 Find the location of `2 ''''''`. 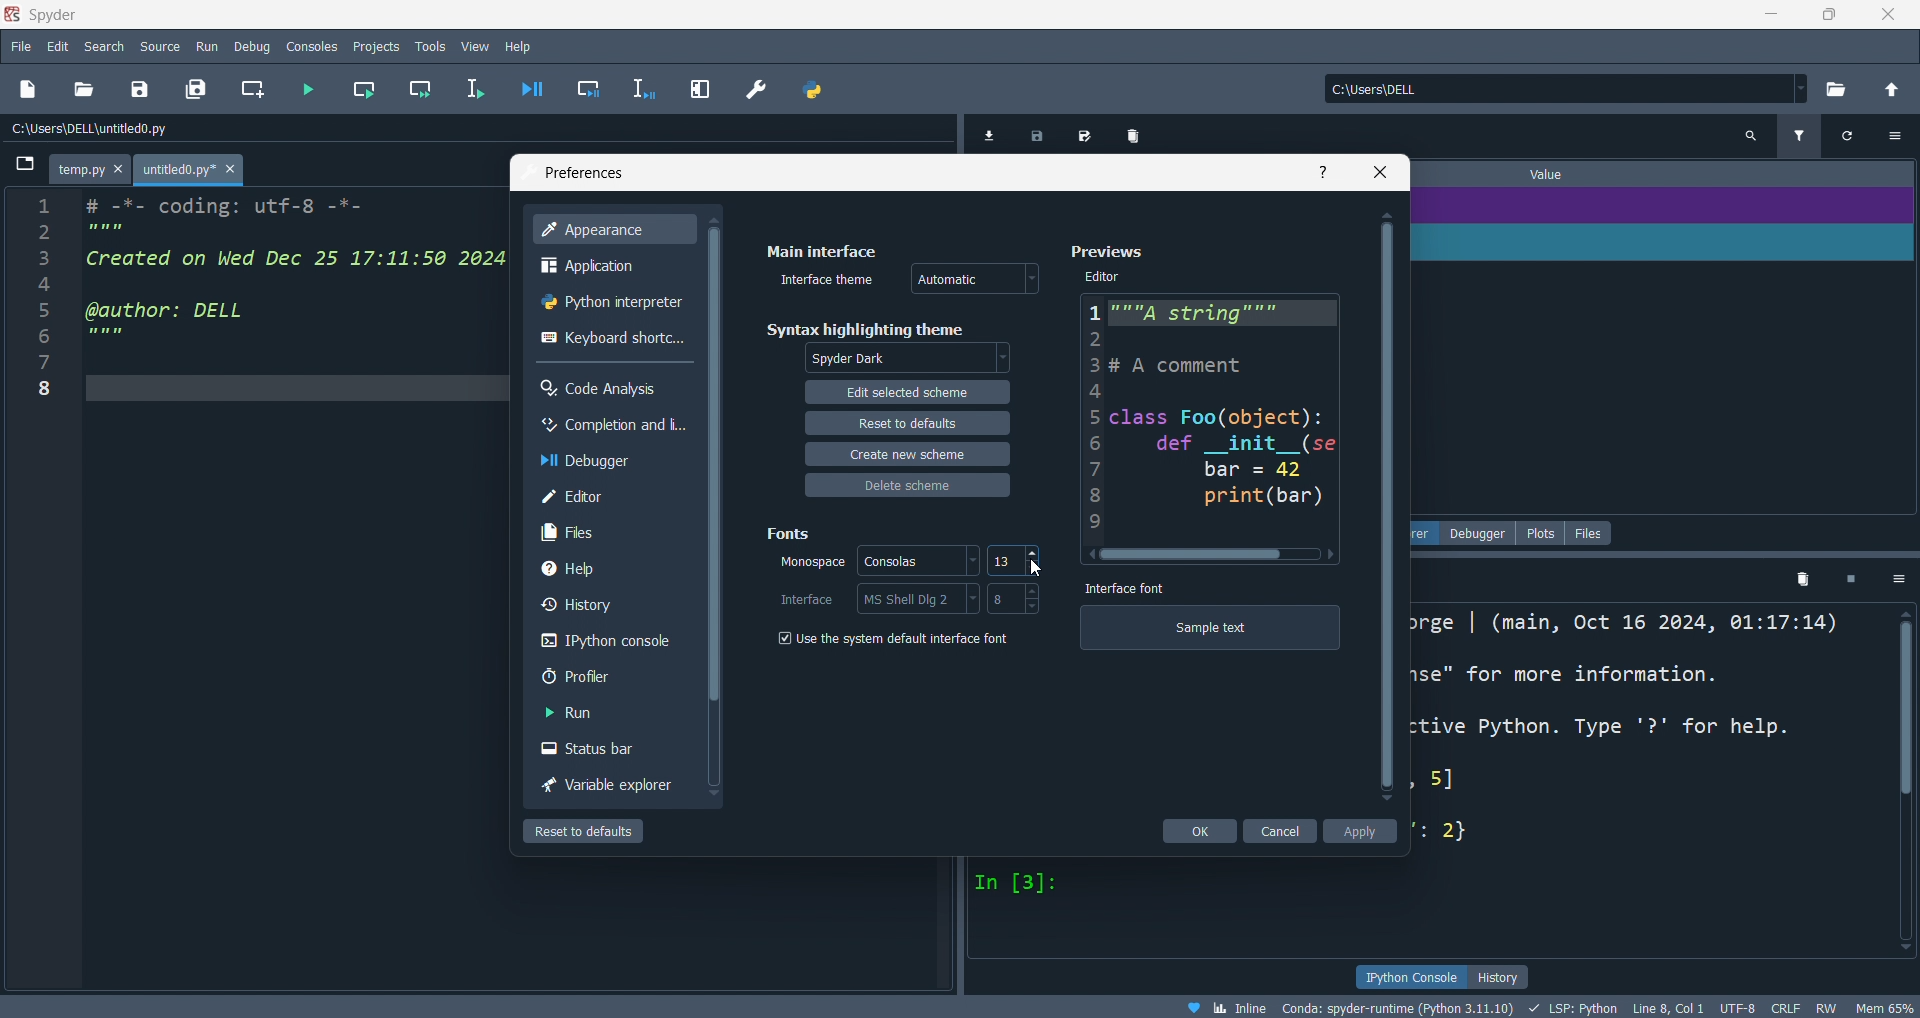

2 '''''' is located at coordinates (85, 232).